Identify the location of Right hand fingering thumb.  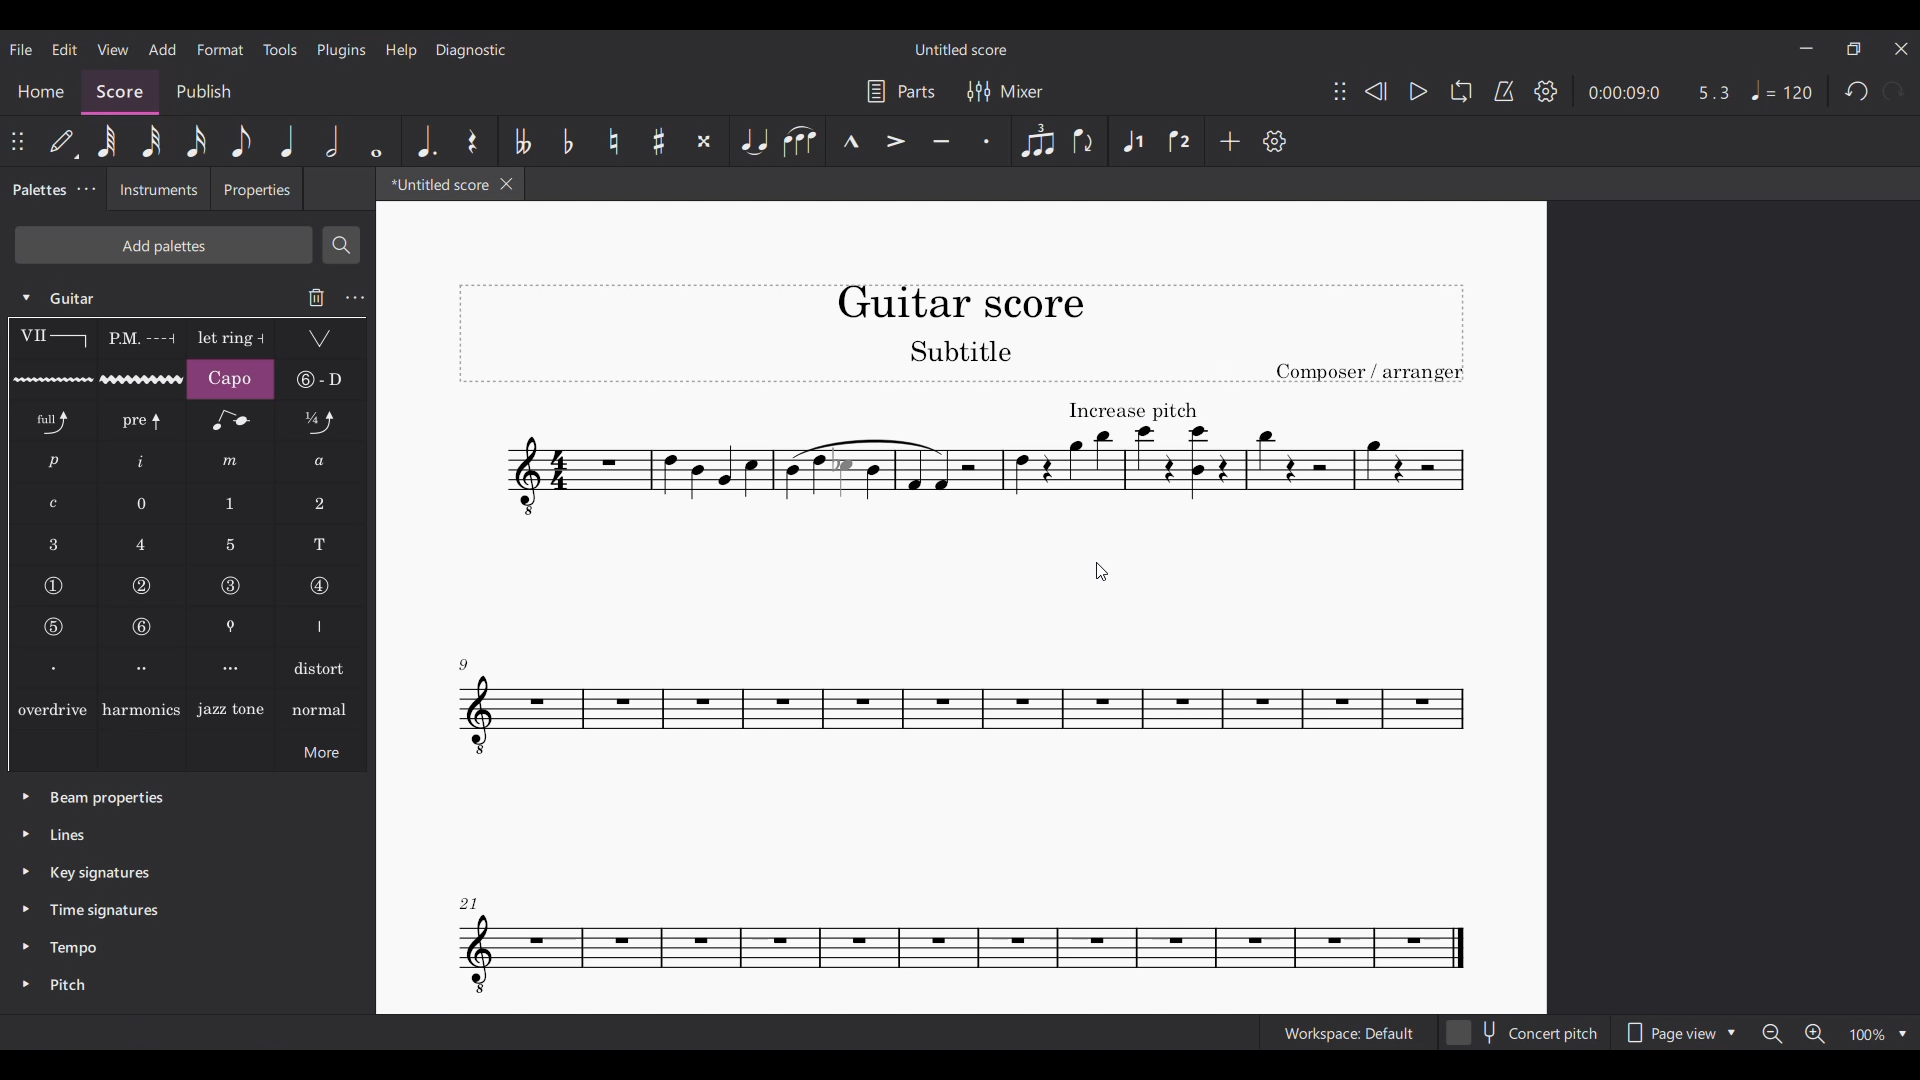
(321, 627).